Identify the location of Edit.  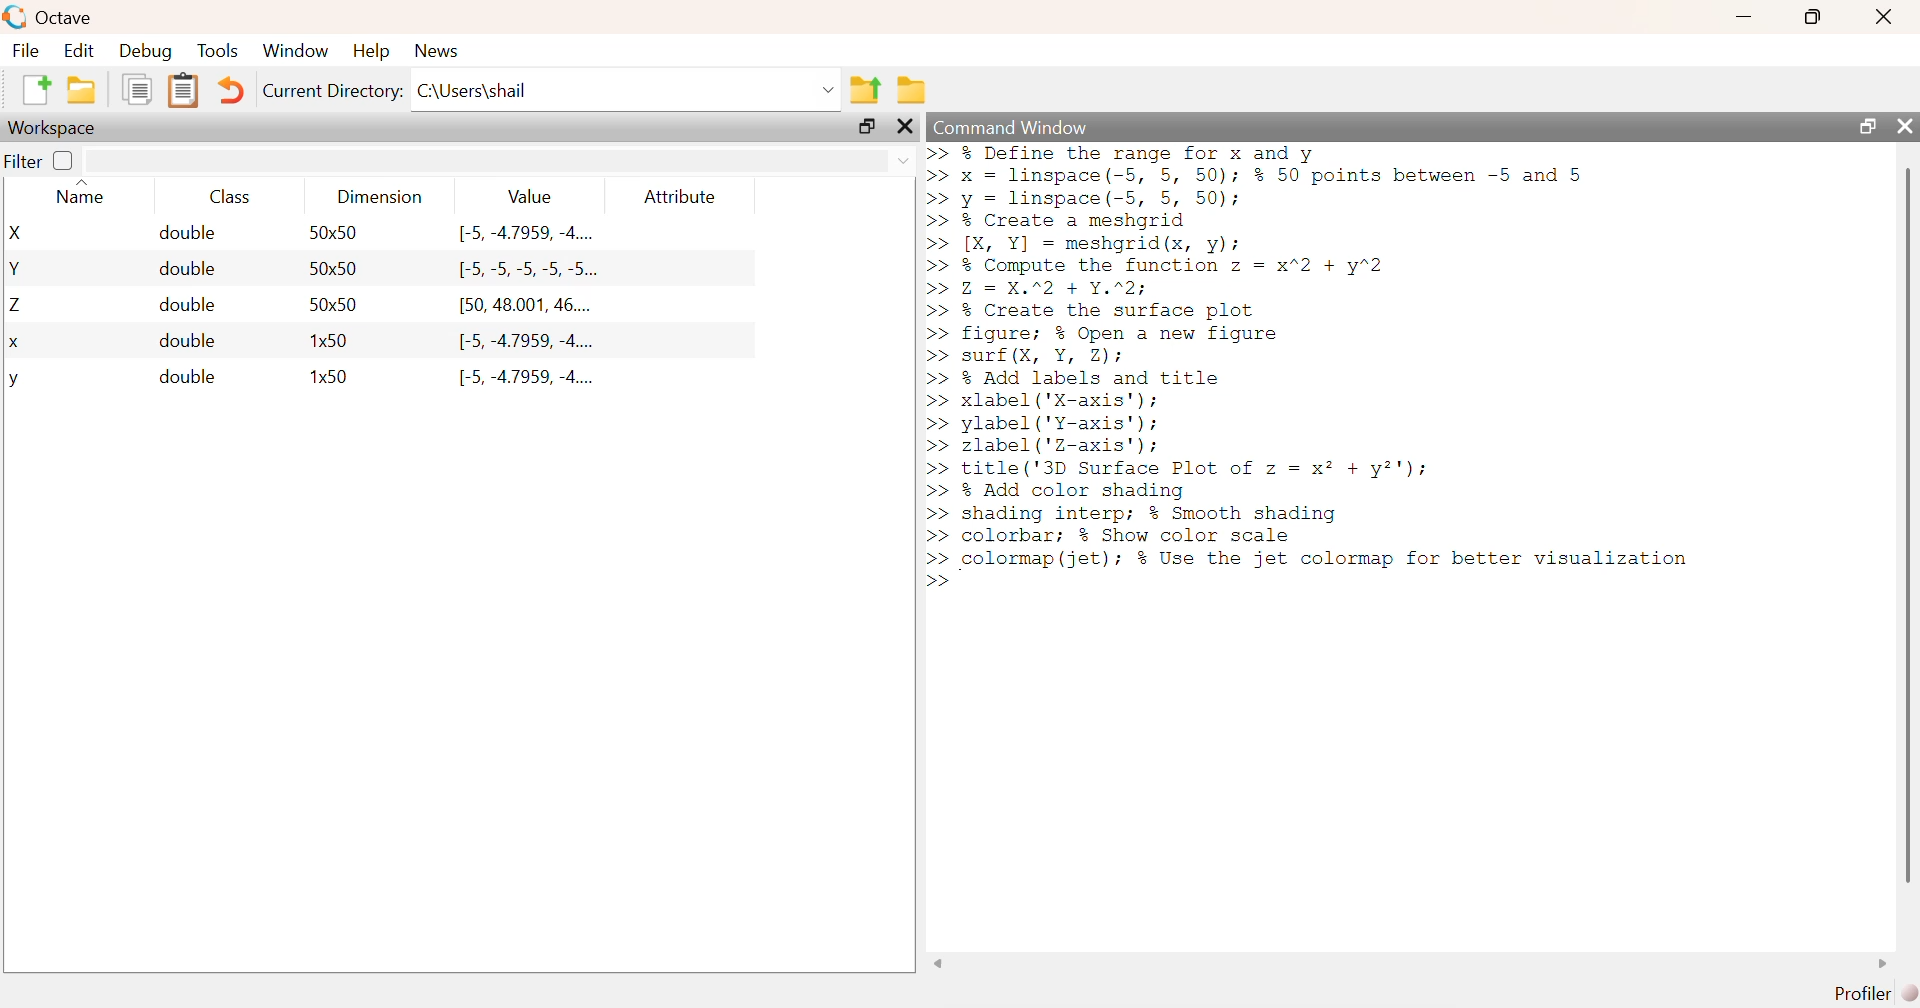
(78, 50).